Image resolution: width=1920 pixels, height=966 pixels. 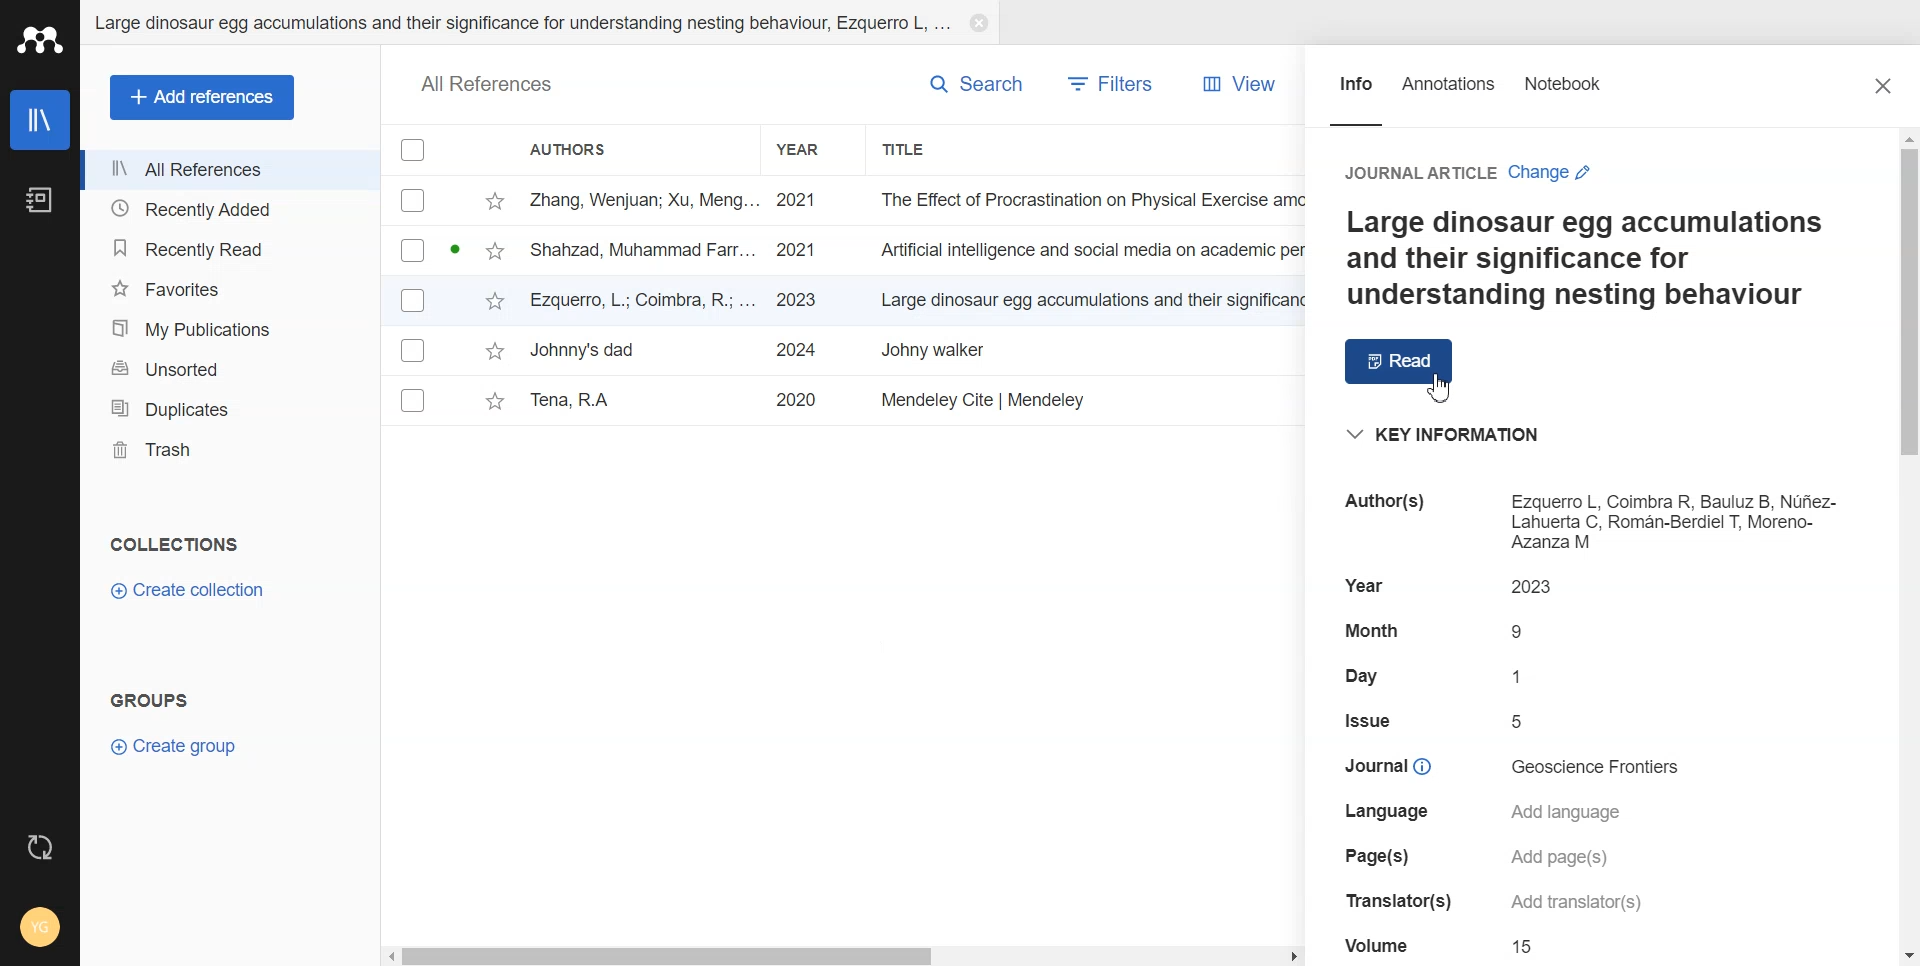 I want to click on File, so click(x=915, y=251).